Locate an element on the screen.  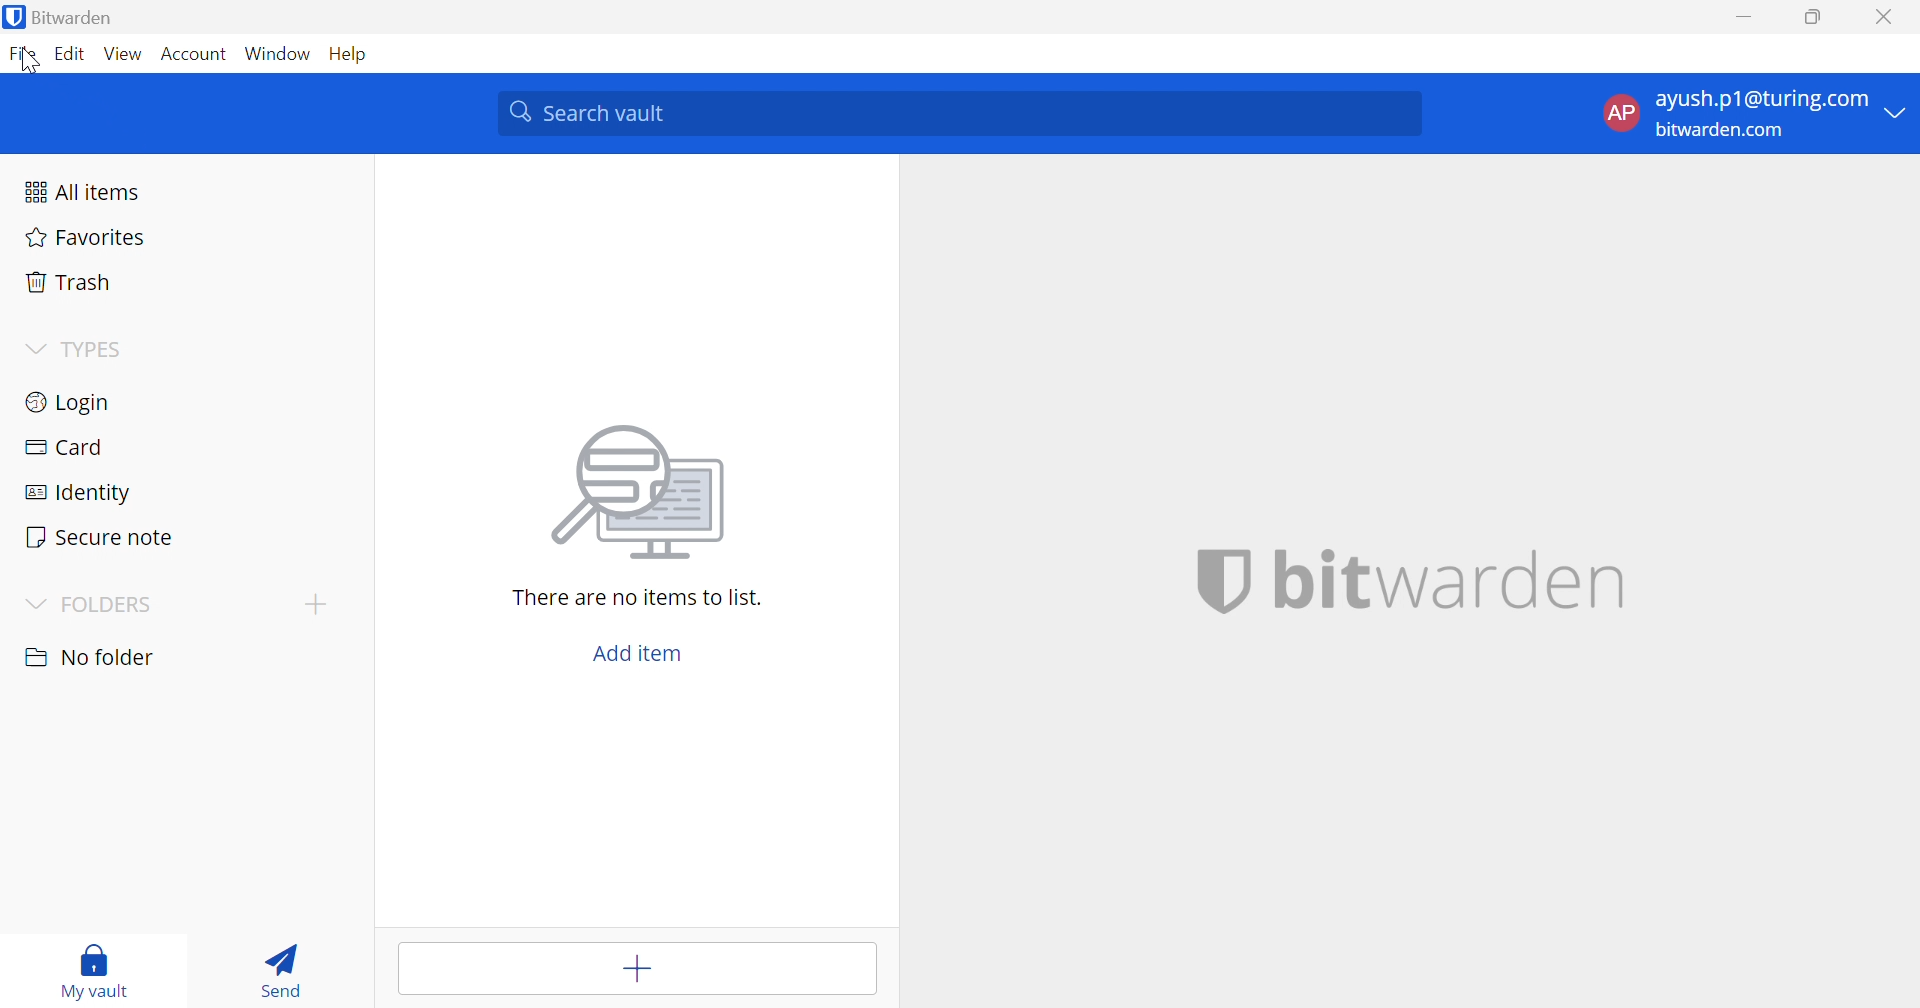
Drop Down is located at coordinates (34, 605).